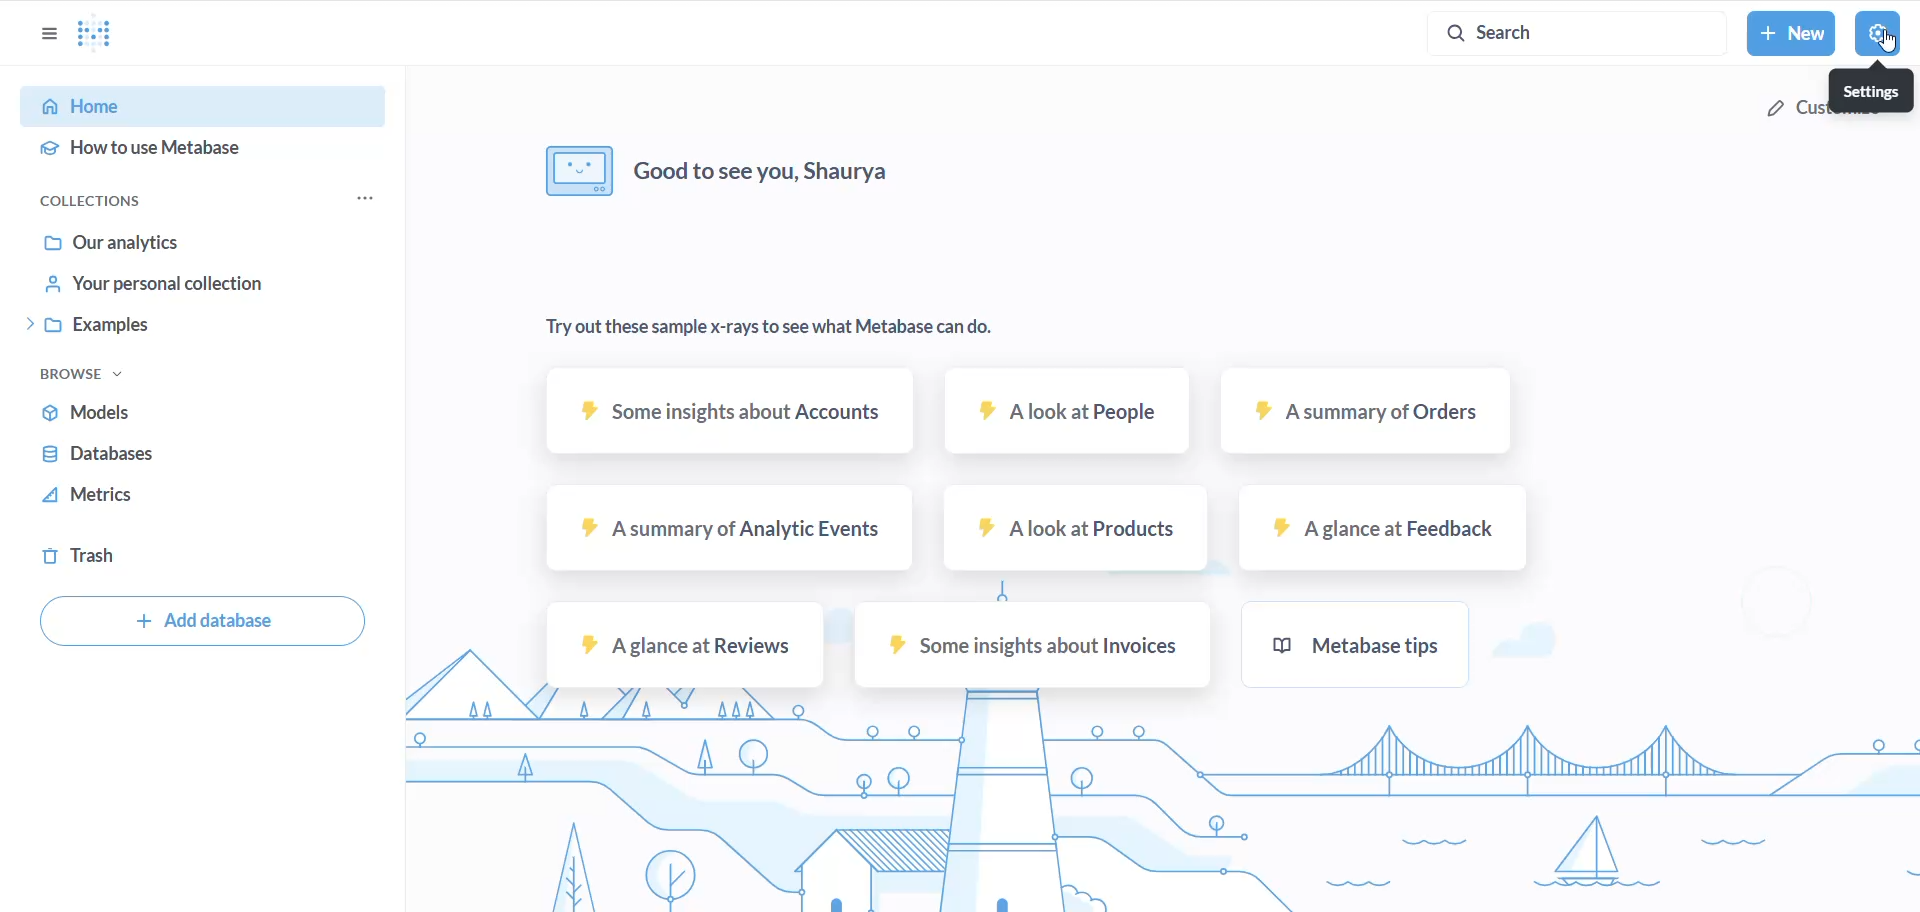 The height and width of the screenshot is (912, 1920). What do you see at coordinates (196, 621) in the screenshot?
I see `ADD DATABASE` at bounding box center [196, 621].